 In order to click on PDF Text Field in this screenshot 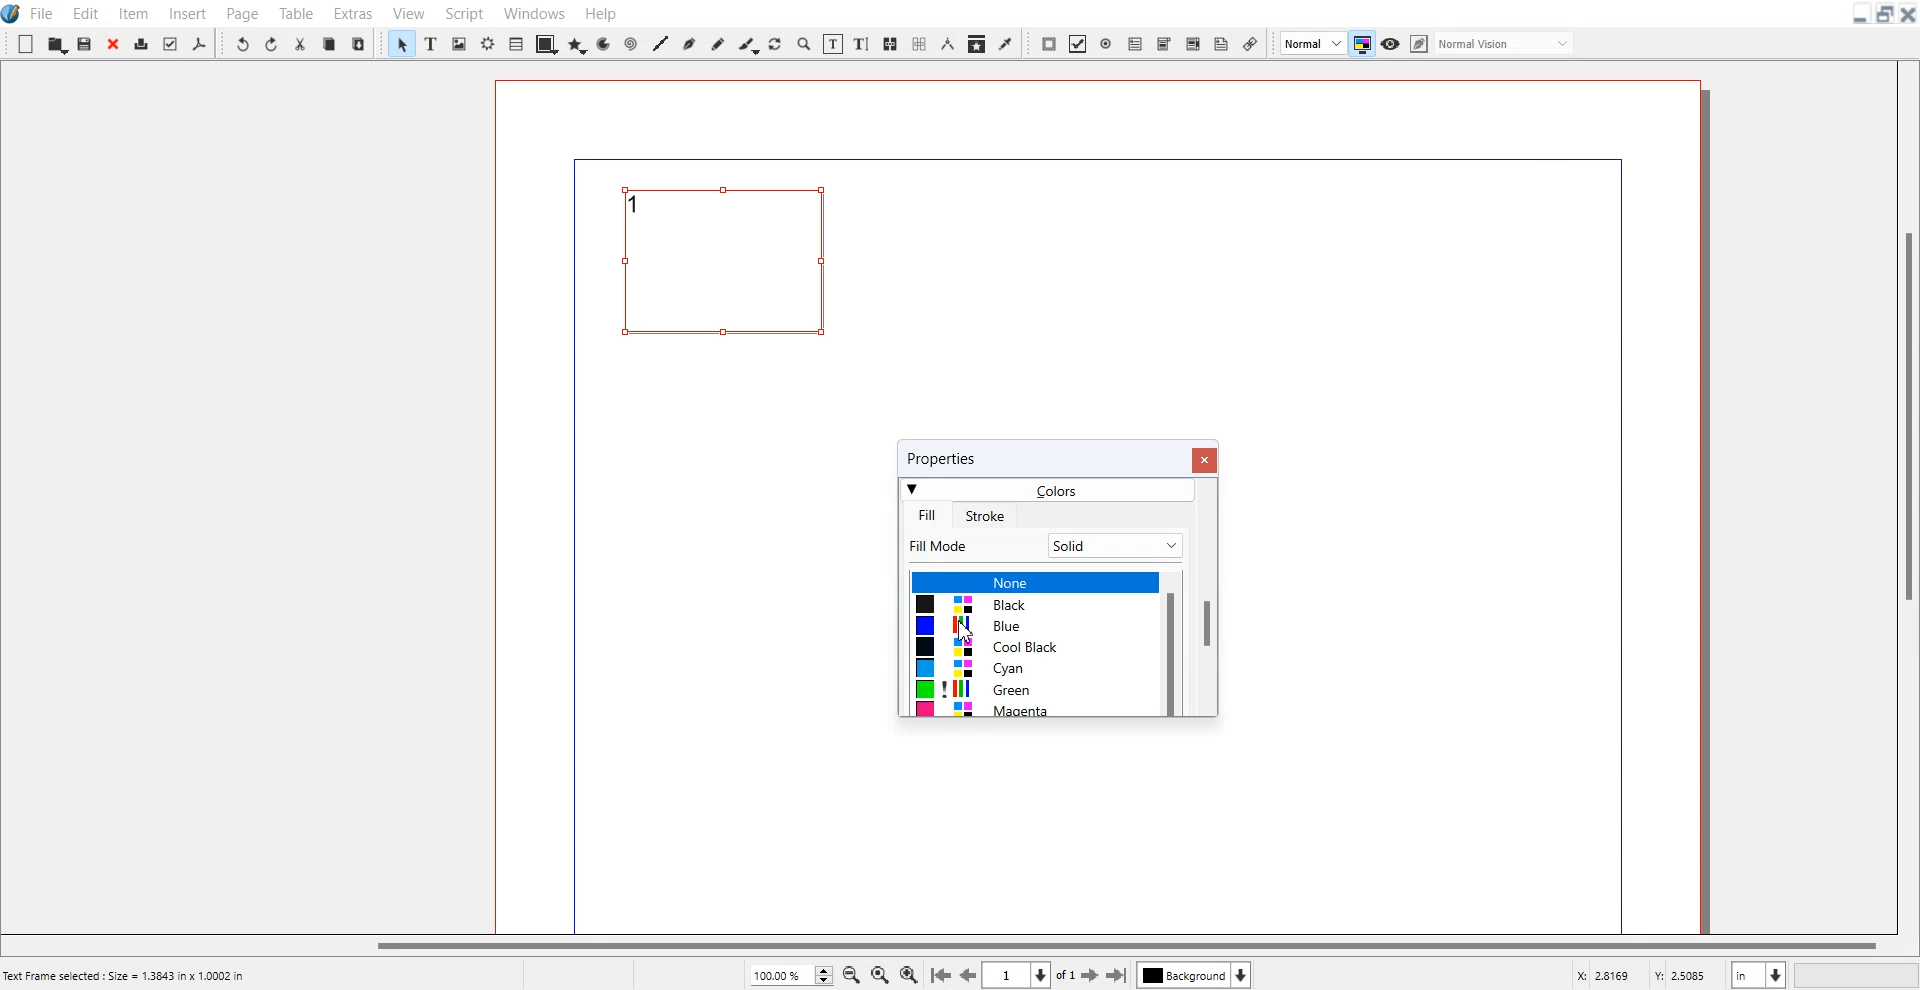, I will do `click(1135, 43)`.